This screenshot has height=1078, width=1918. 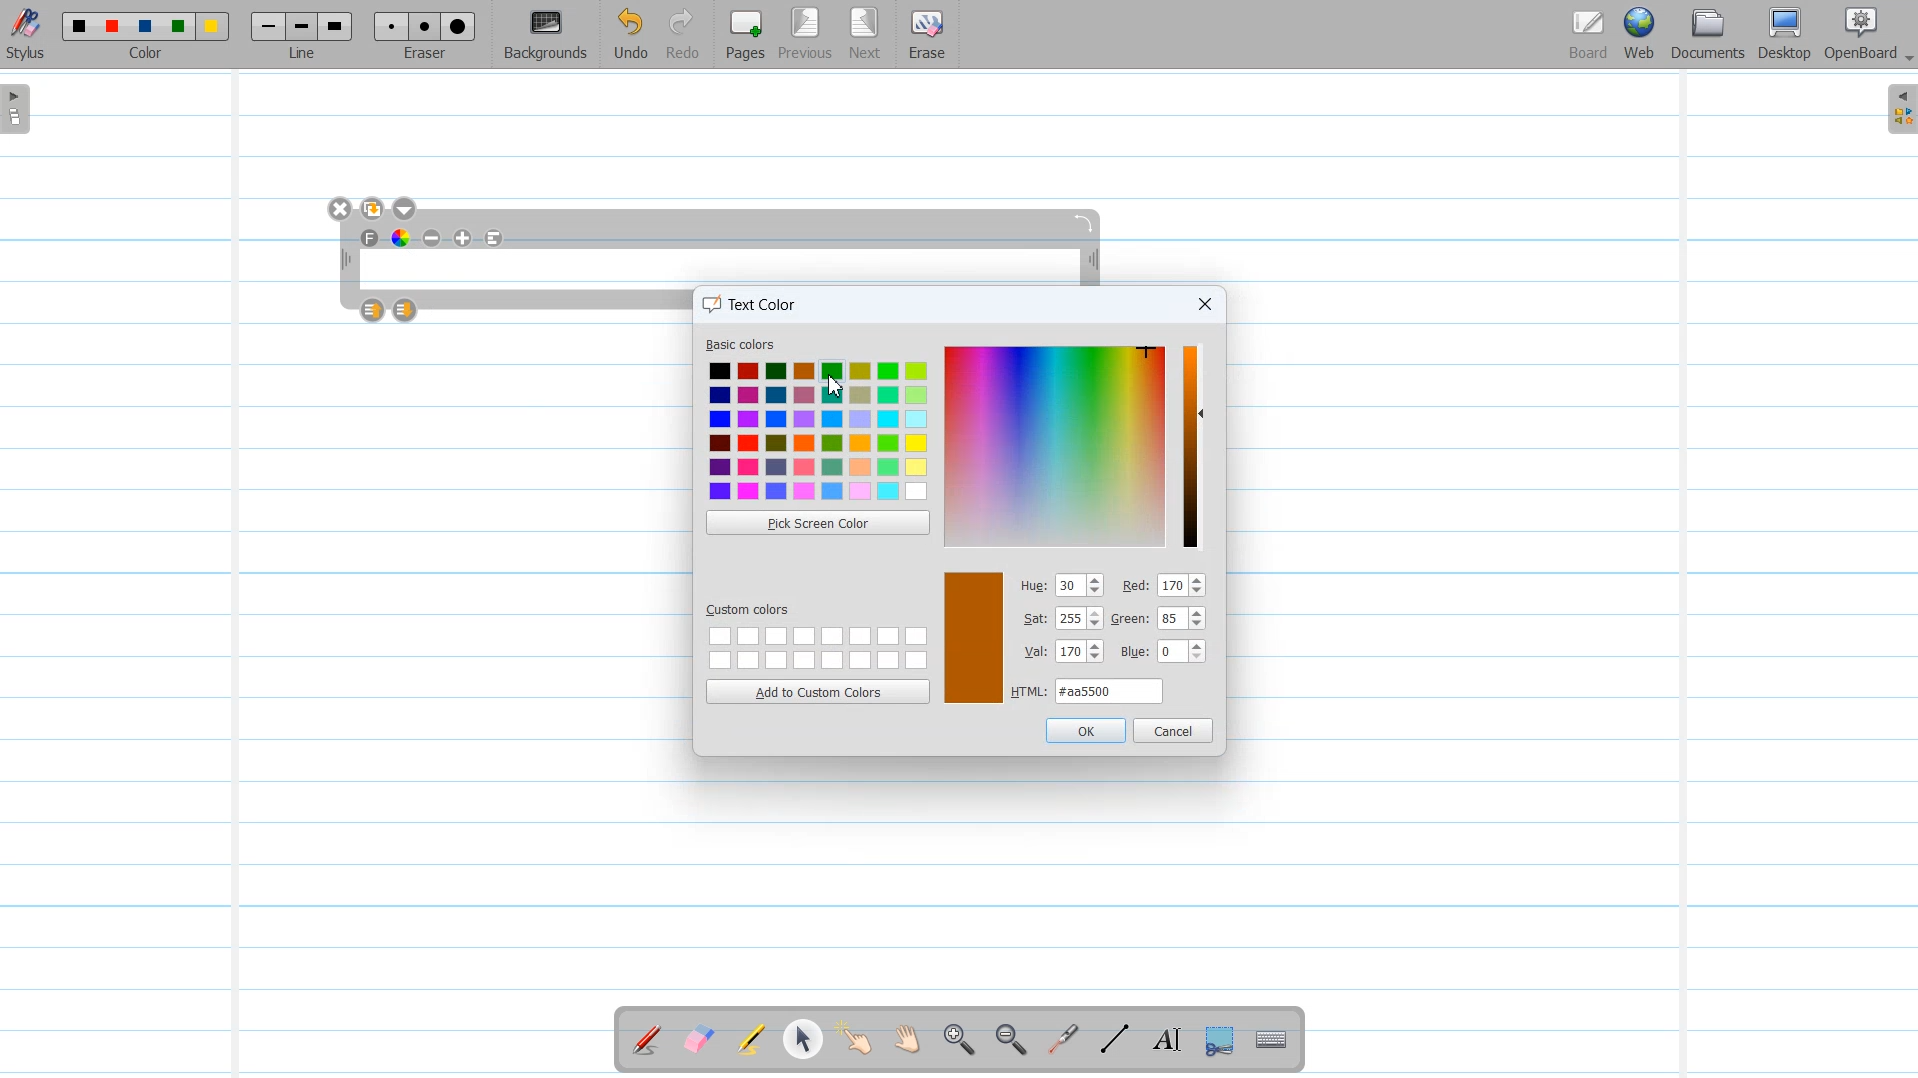 I want to click on Custom colors, so click(x=816, y=646).